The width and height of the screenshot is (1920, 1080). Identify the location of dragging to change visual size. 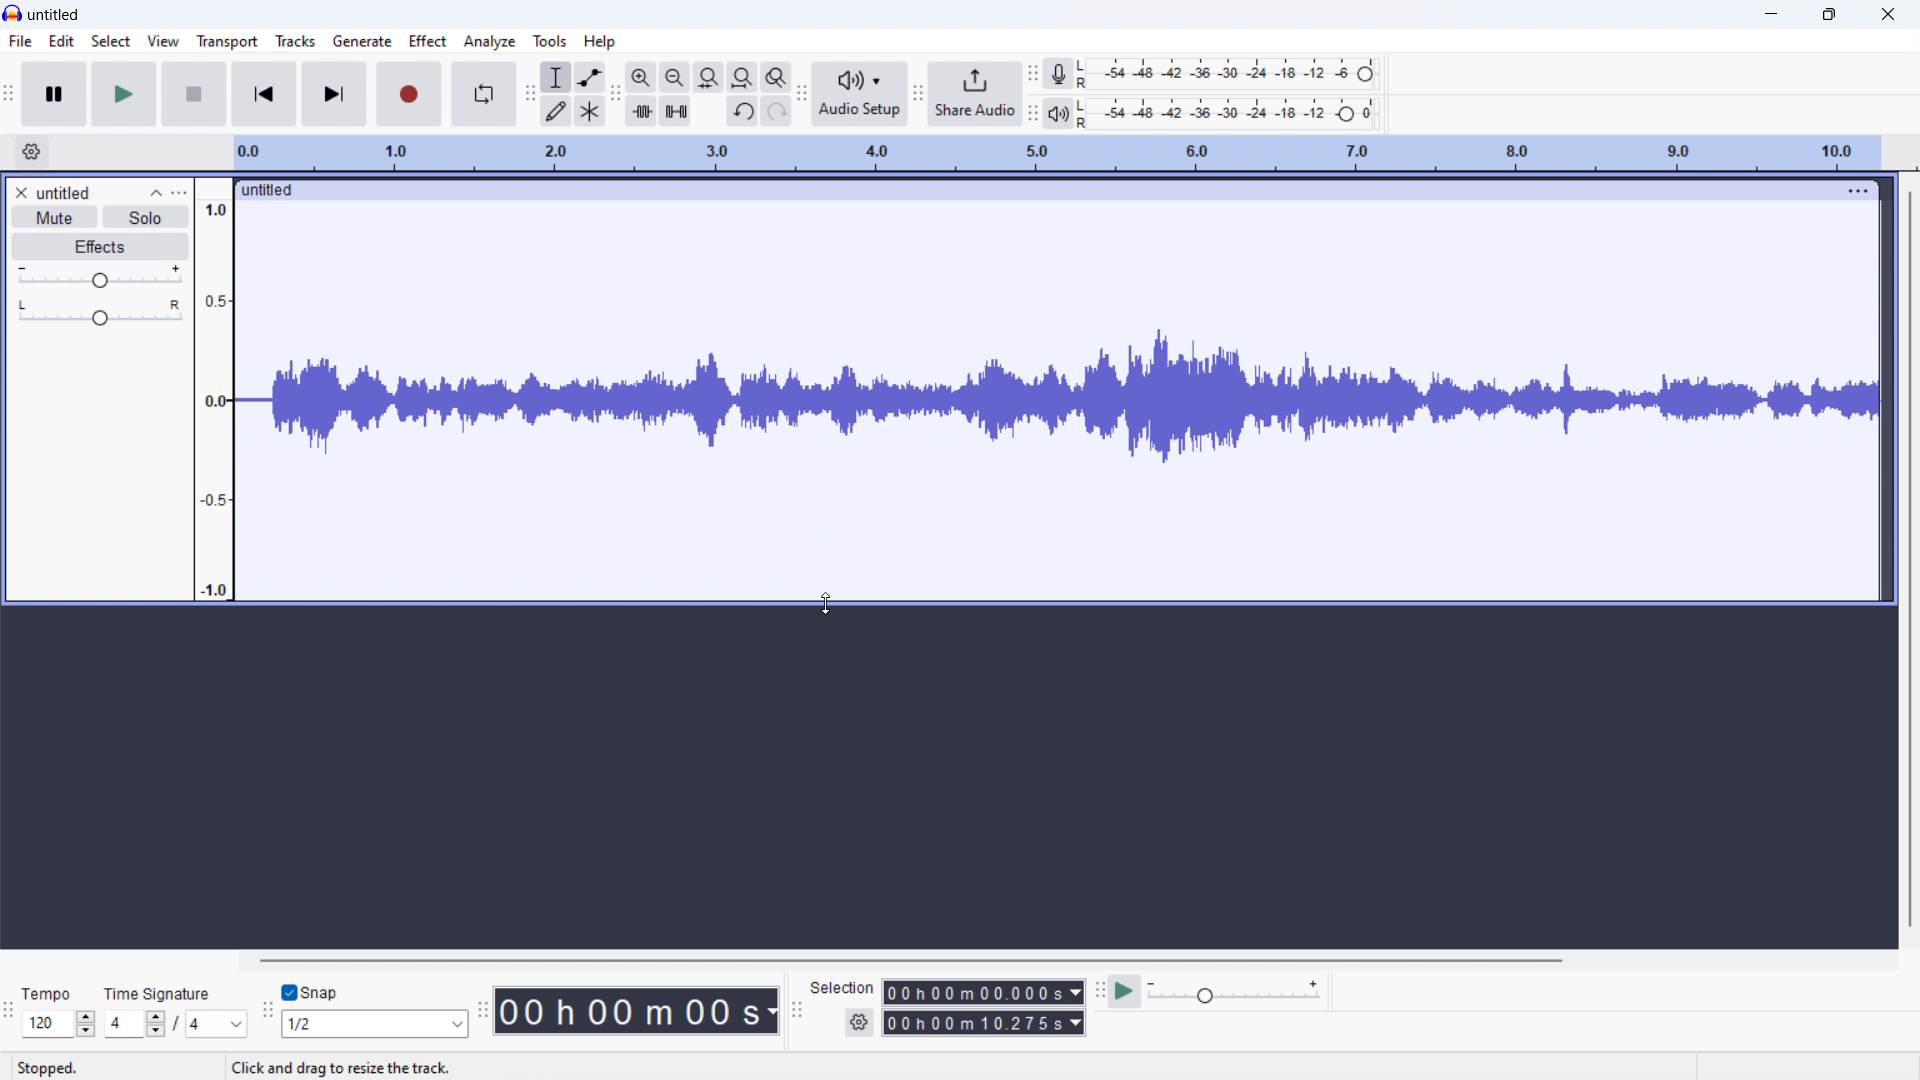
(1059, 398).